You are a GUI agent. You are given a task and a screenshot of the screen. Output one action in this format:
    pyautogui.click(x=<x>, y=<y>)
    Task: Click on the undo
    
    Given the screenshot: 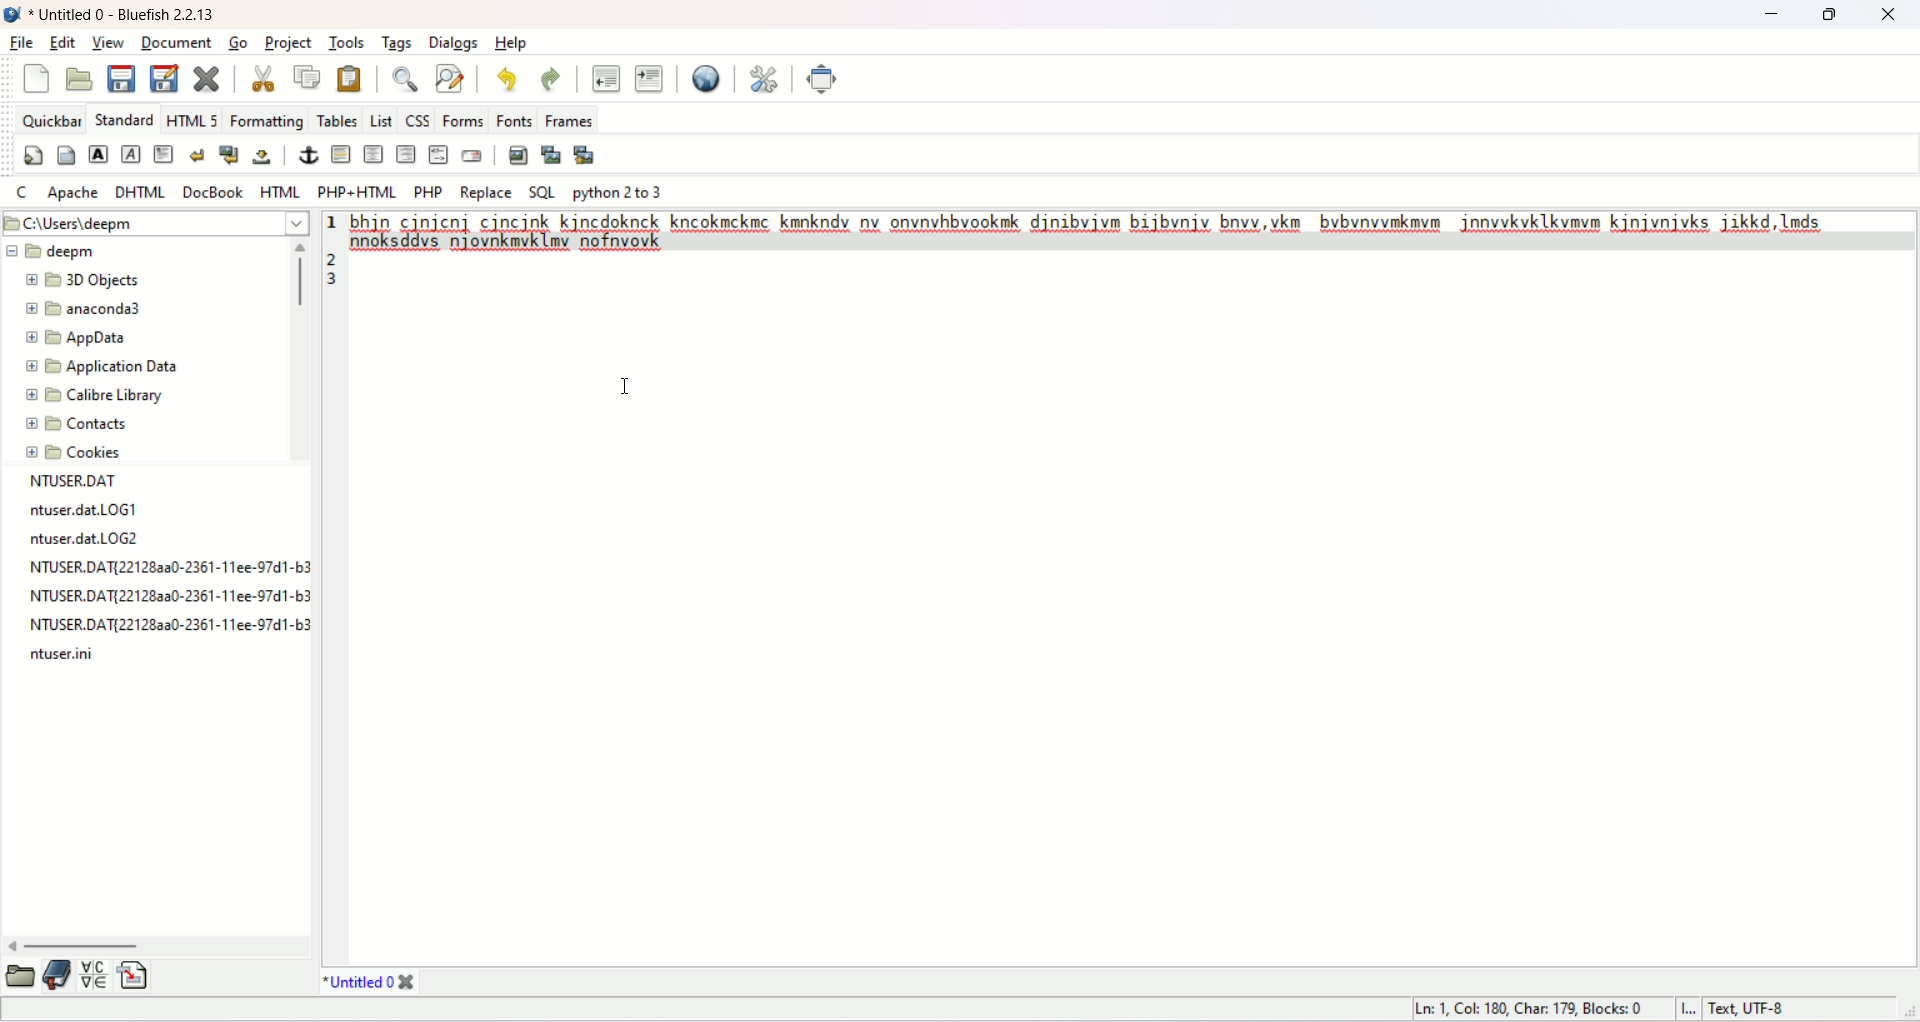 What is the action you would take?
    pyautogui.click(x=506, y=80)
    